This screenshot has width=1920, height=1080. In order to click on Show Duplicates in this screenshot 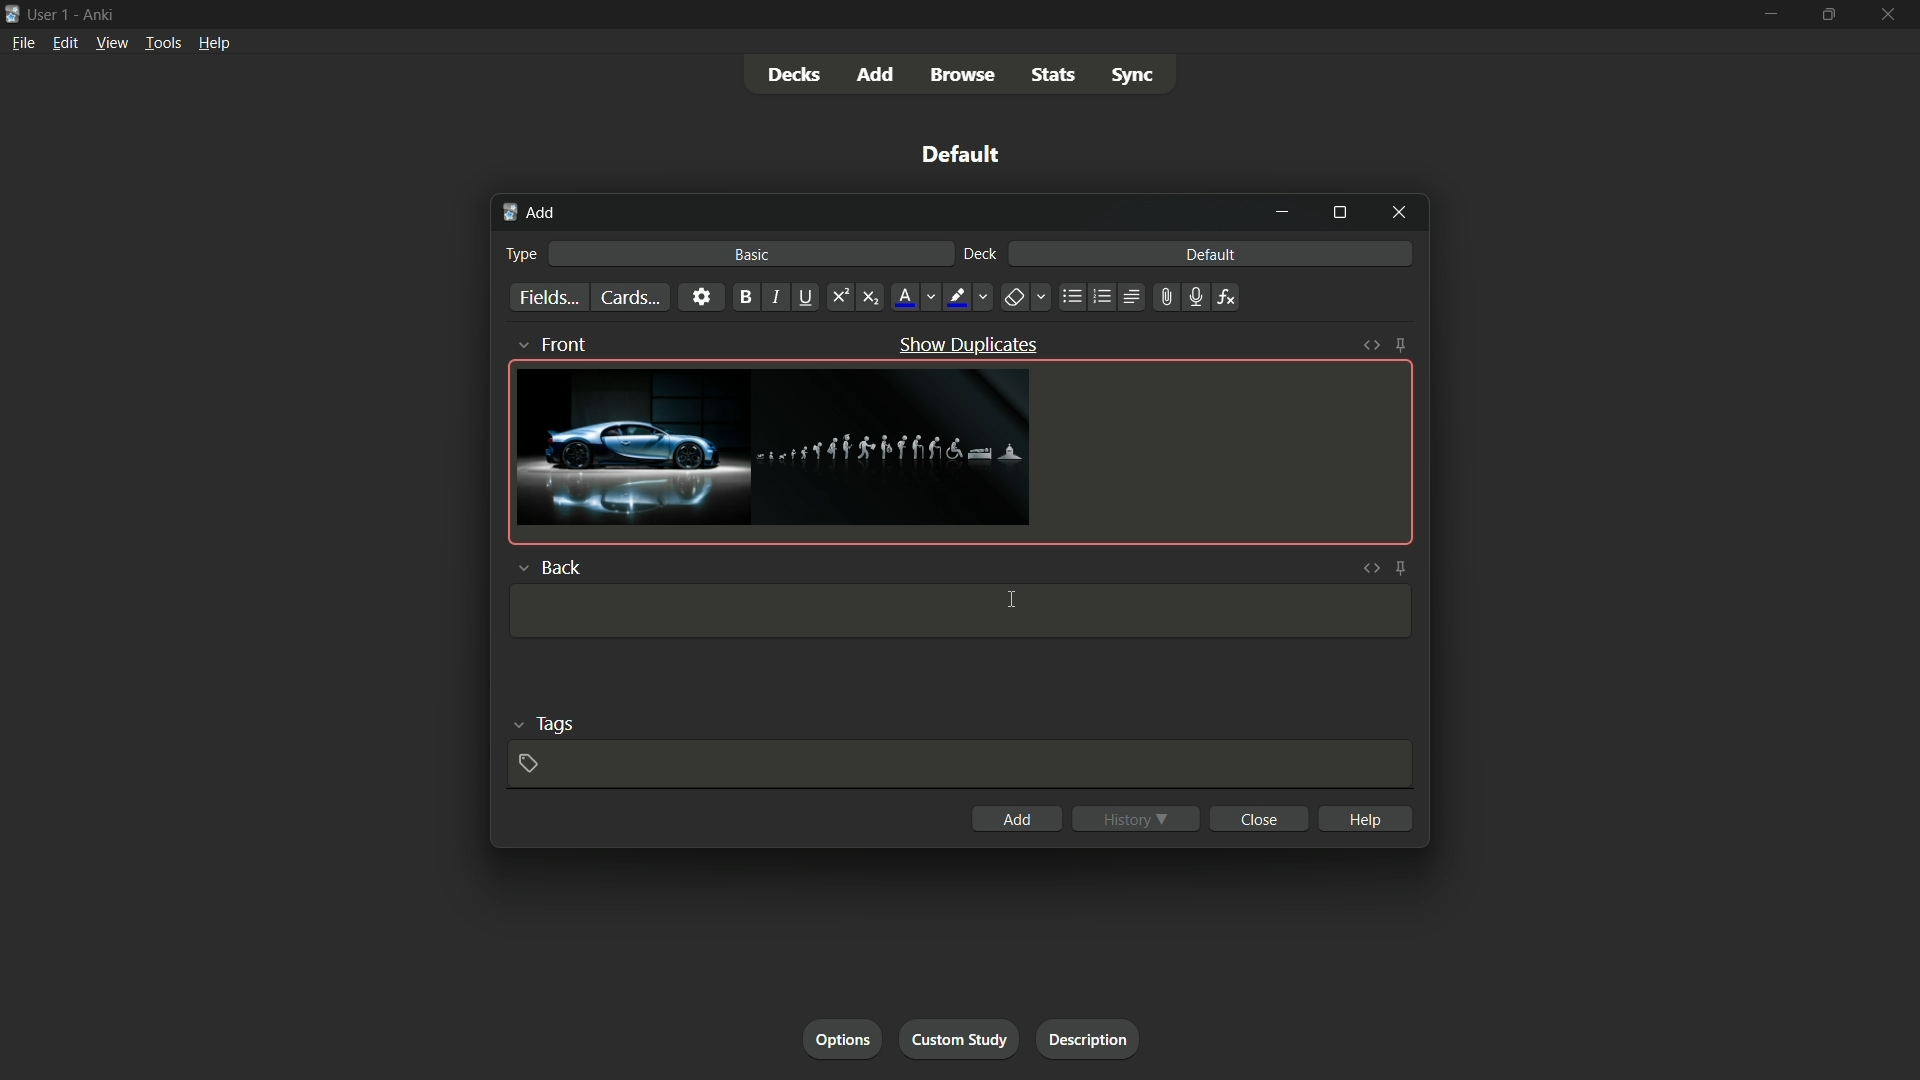, I will do `click(968, 344)`.